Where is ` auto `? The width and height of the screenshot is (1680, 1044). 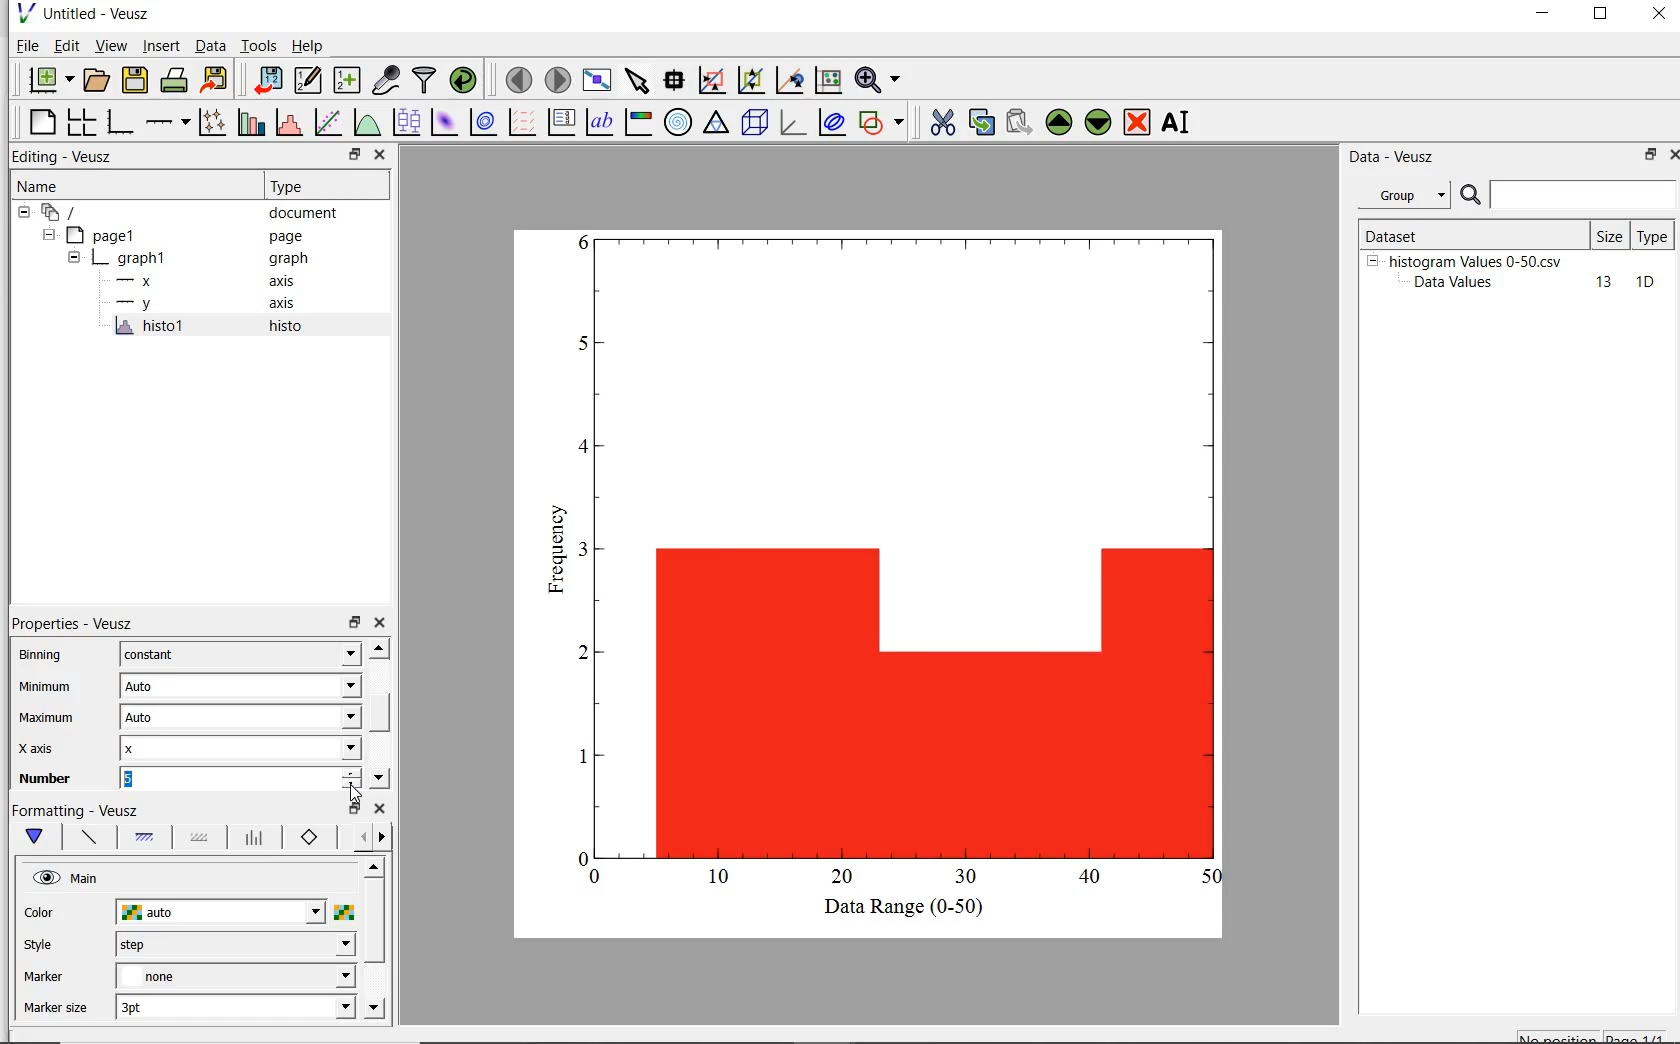
 auto  is located at coordinates (222, 913).